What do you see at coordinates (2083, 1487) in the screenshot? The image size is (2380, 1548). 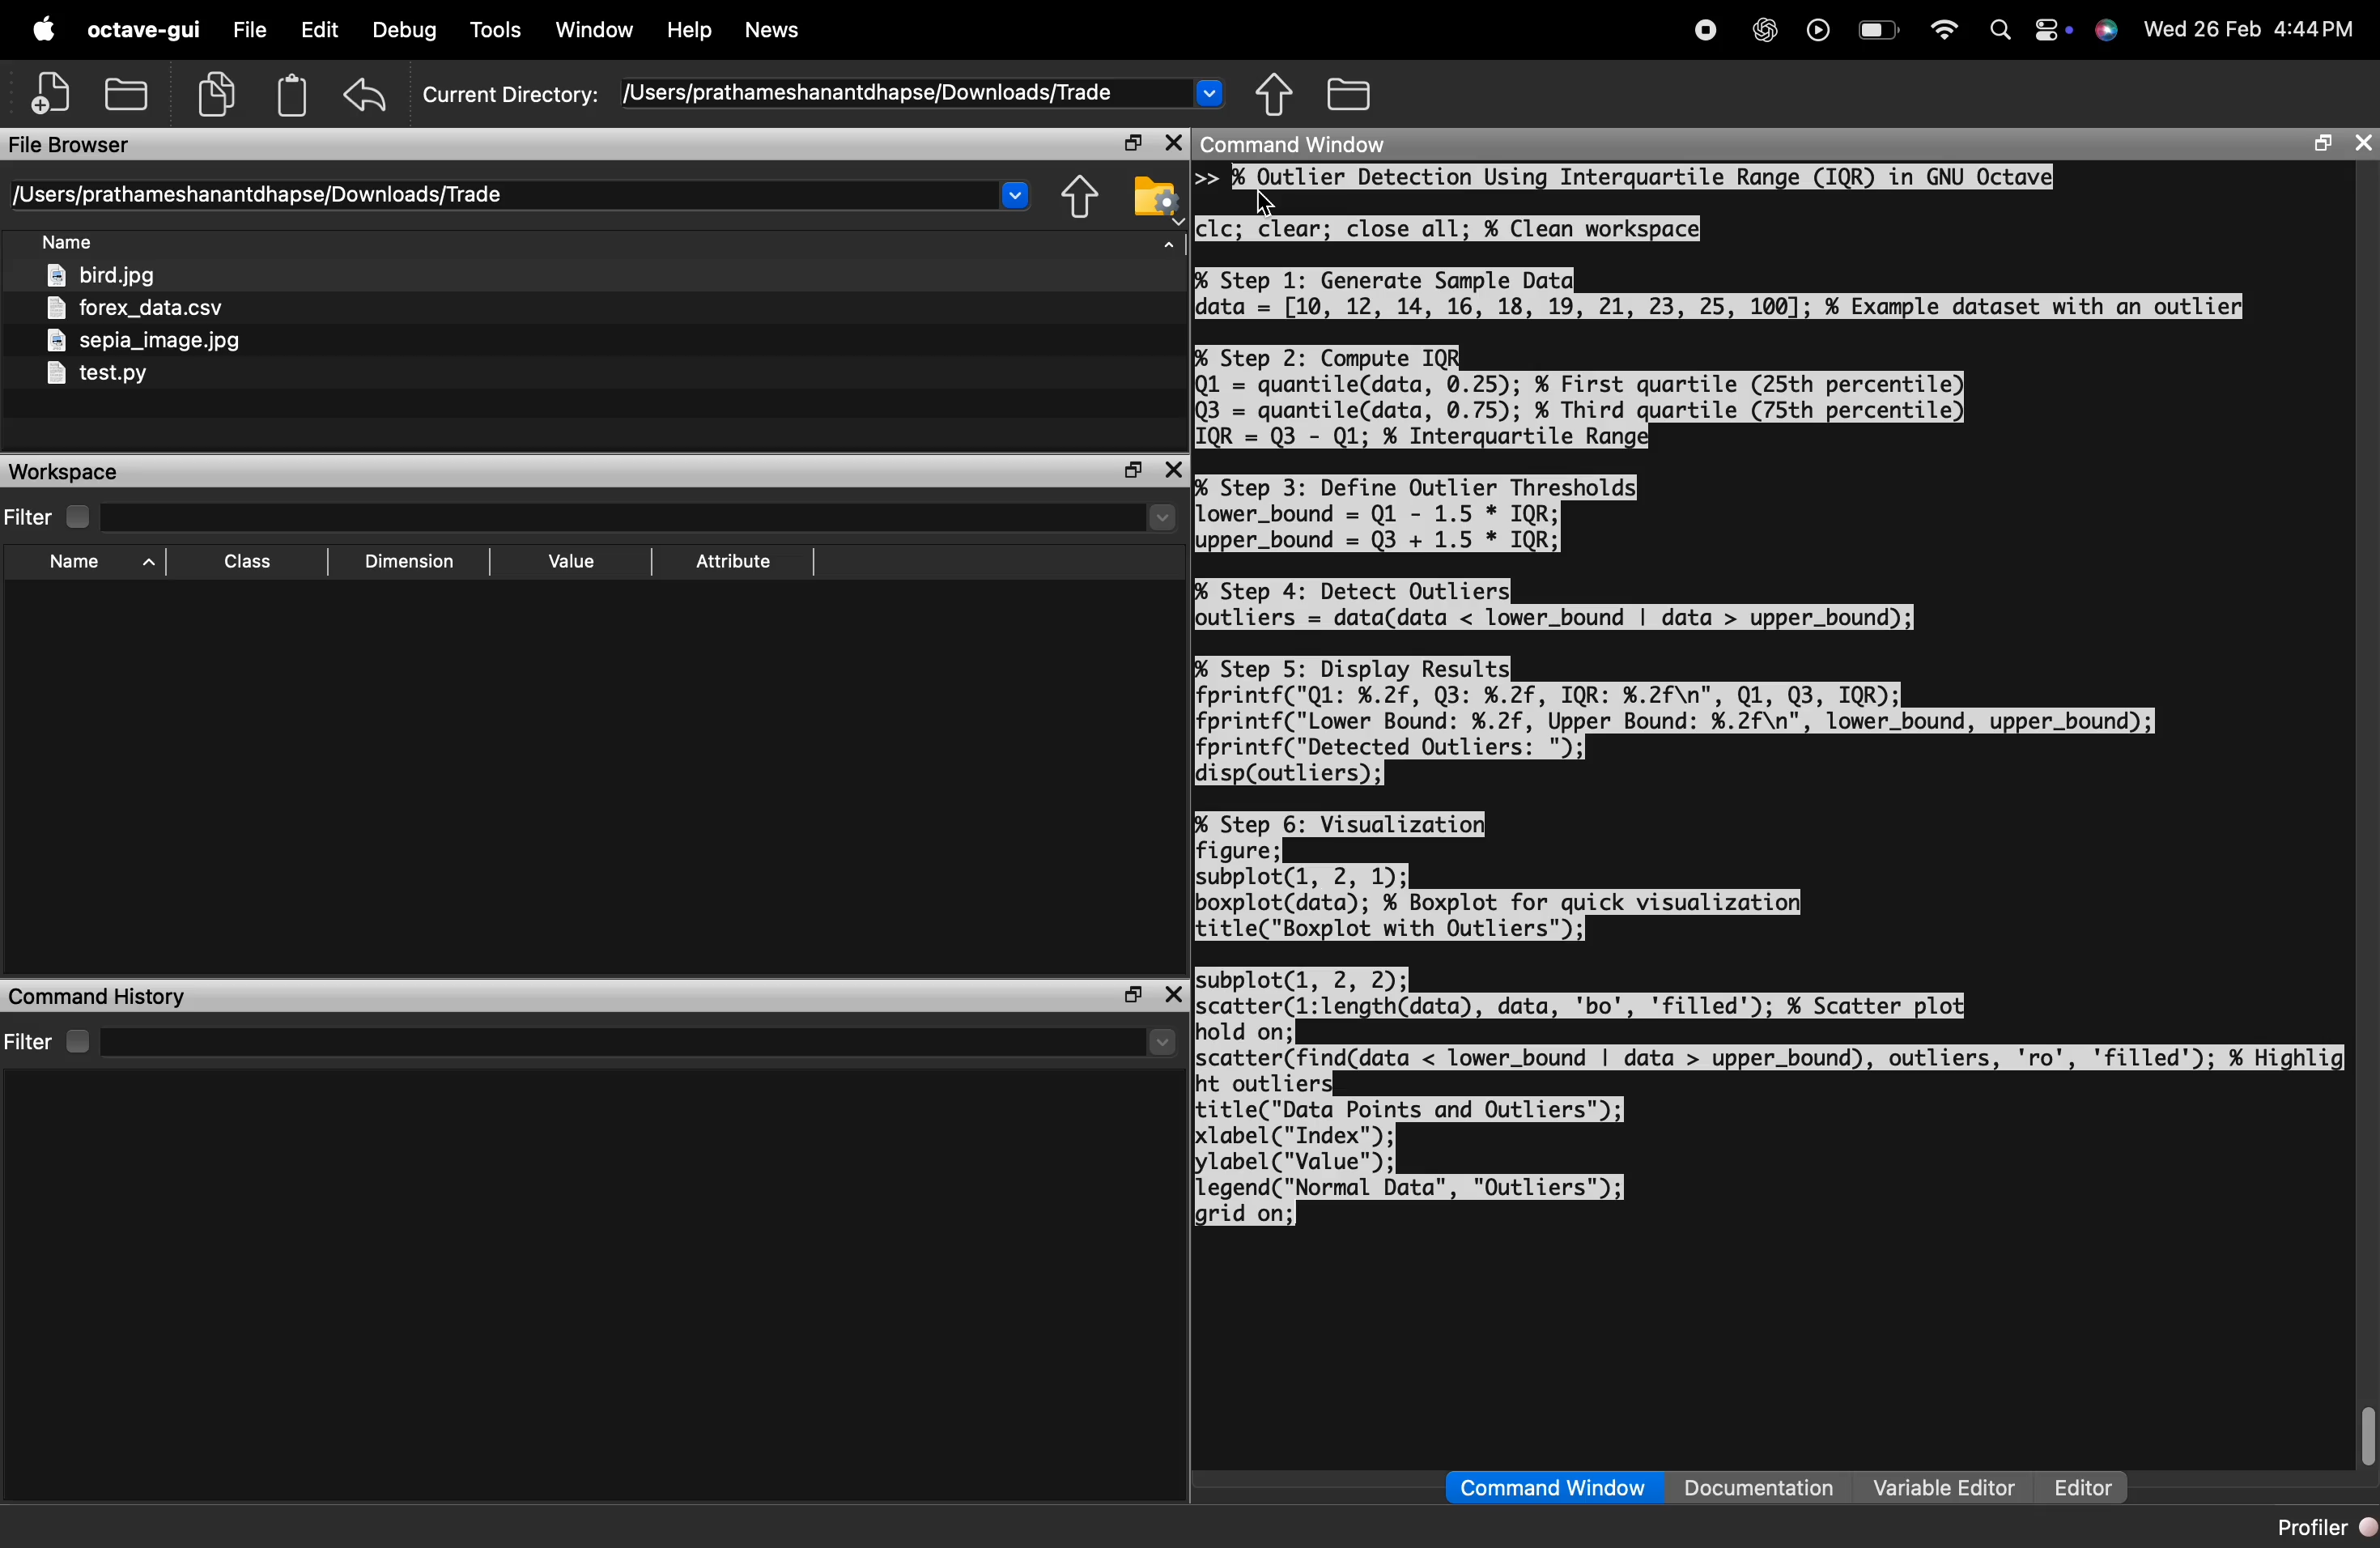 I see `Editor` at bounding box center [2083, 1487].